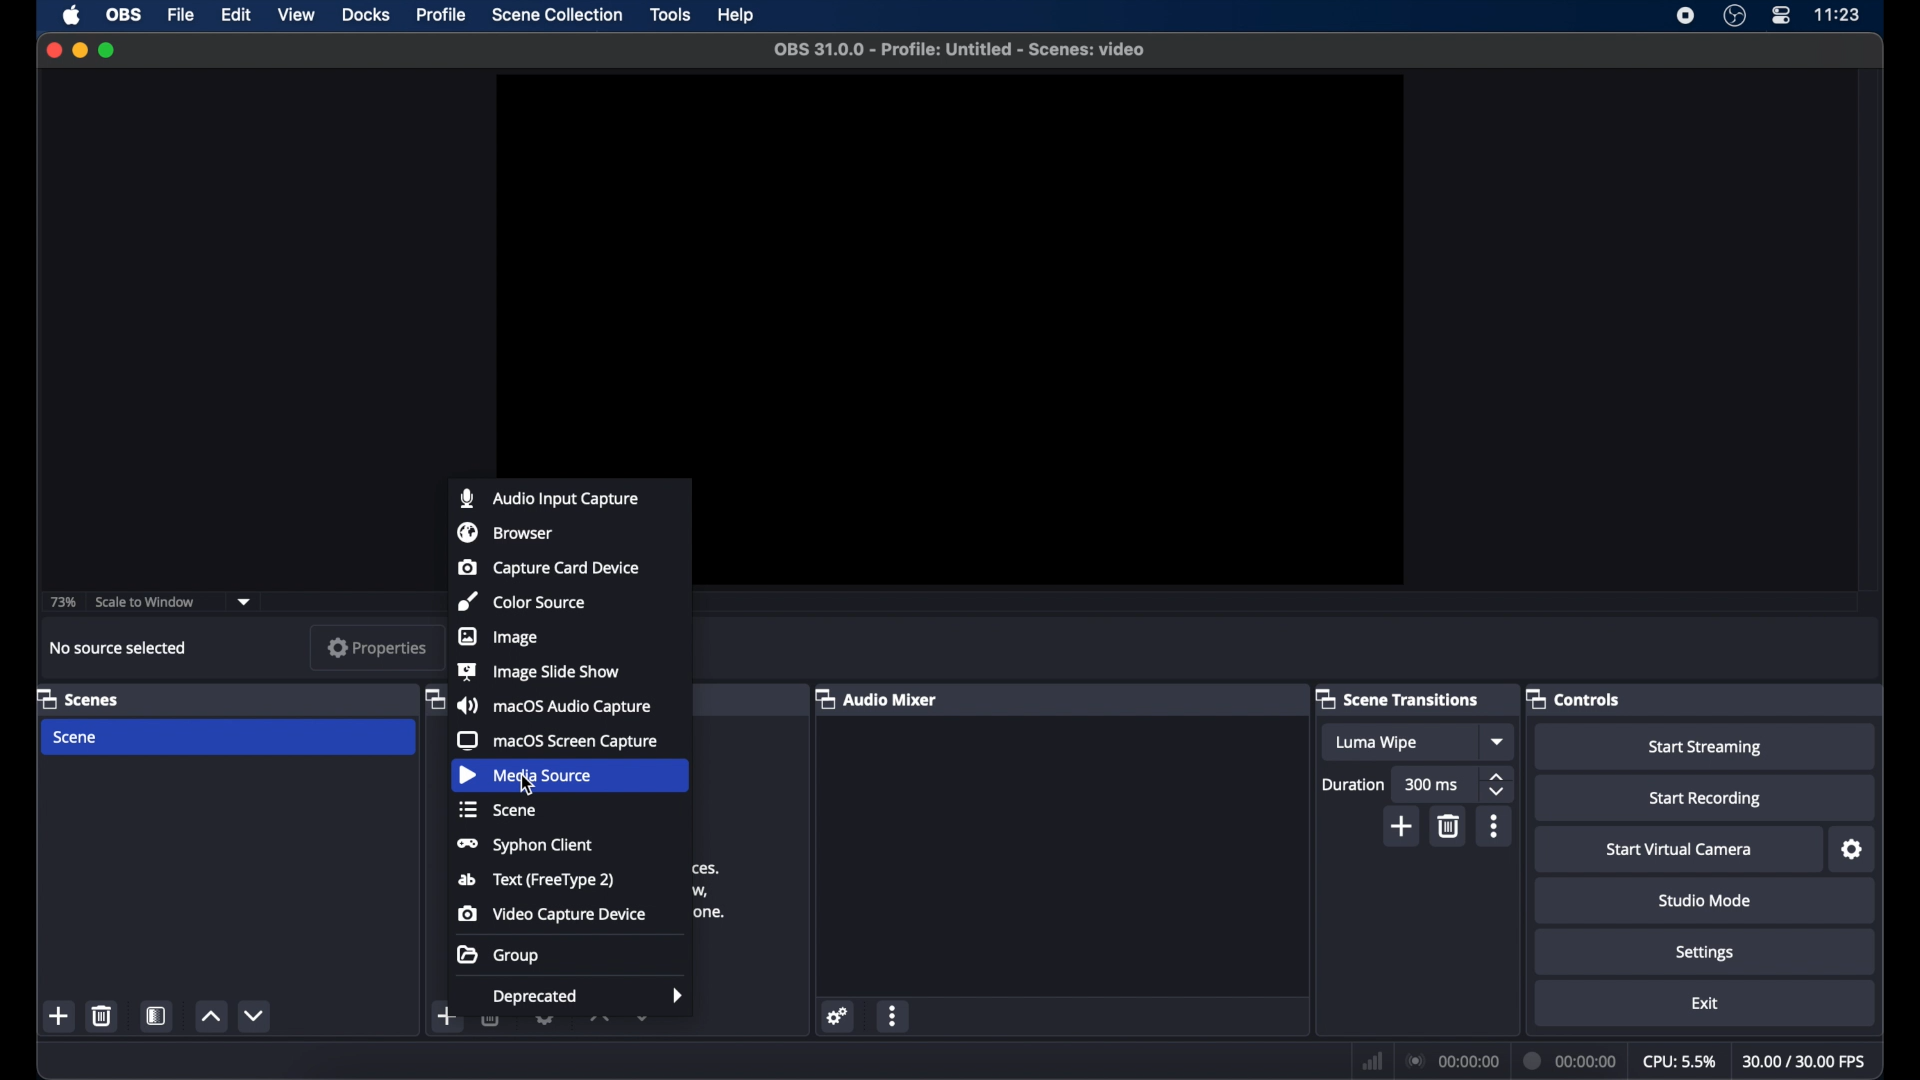 This screenshot has height=1080, width=1920. What do you see at coordinates (1685, 16) in the screenshot?
I see `screen recorder icon` at bounding box center [1685, 16].